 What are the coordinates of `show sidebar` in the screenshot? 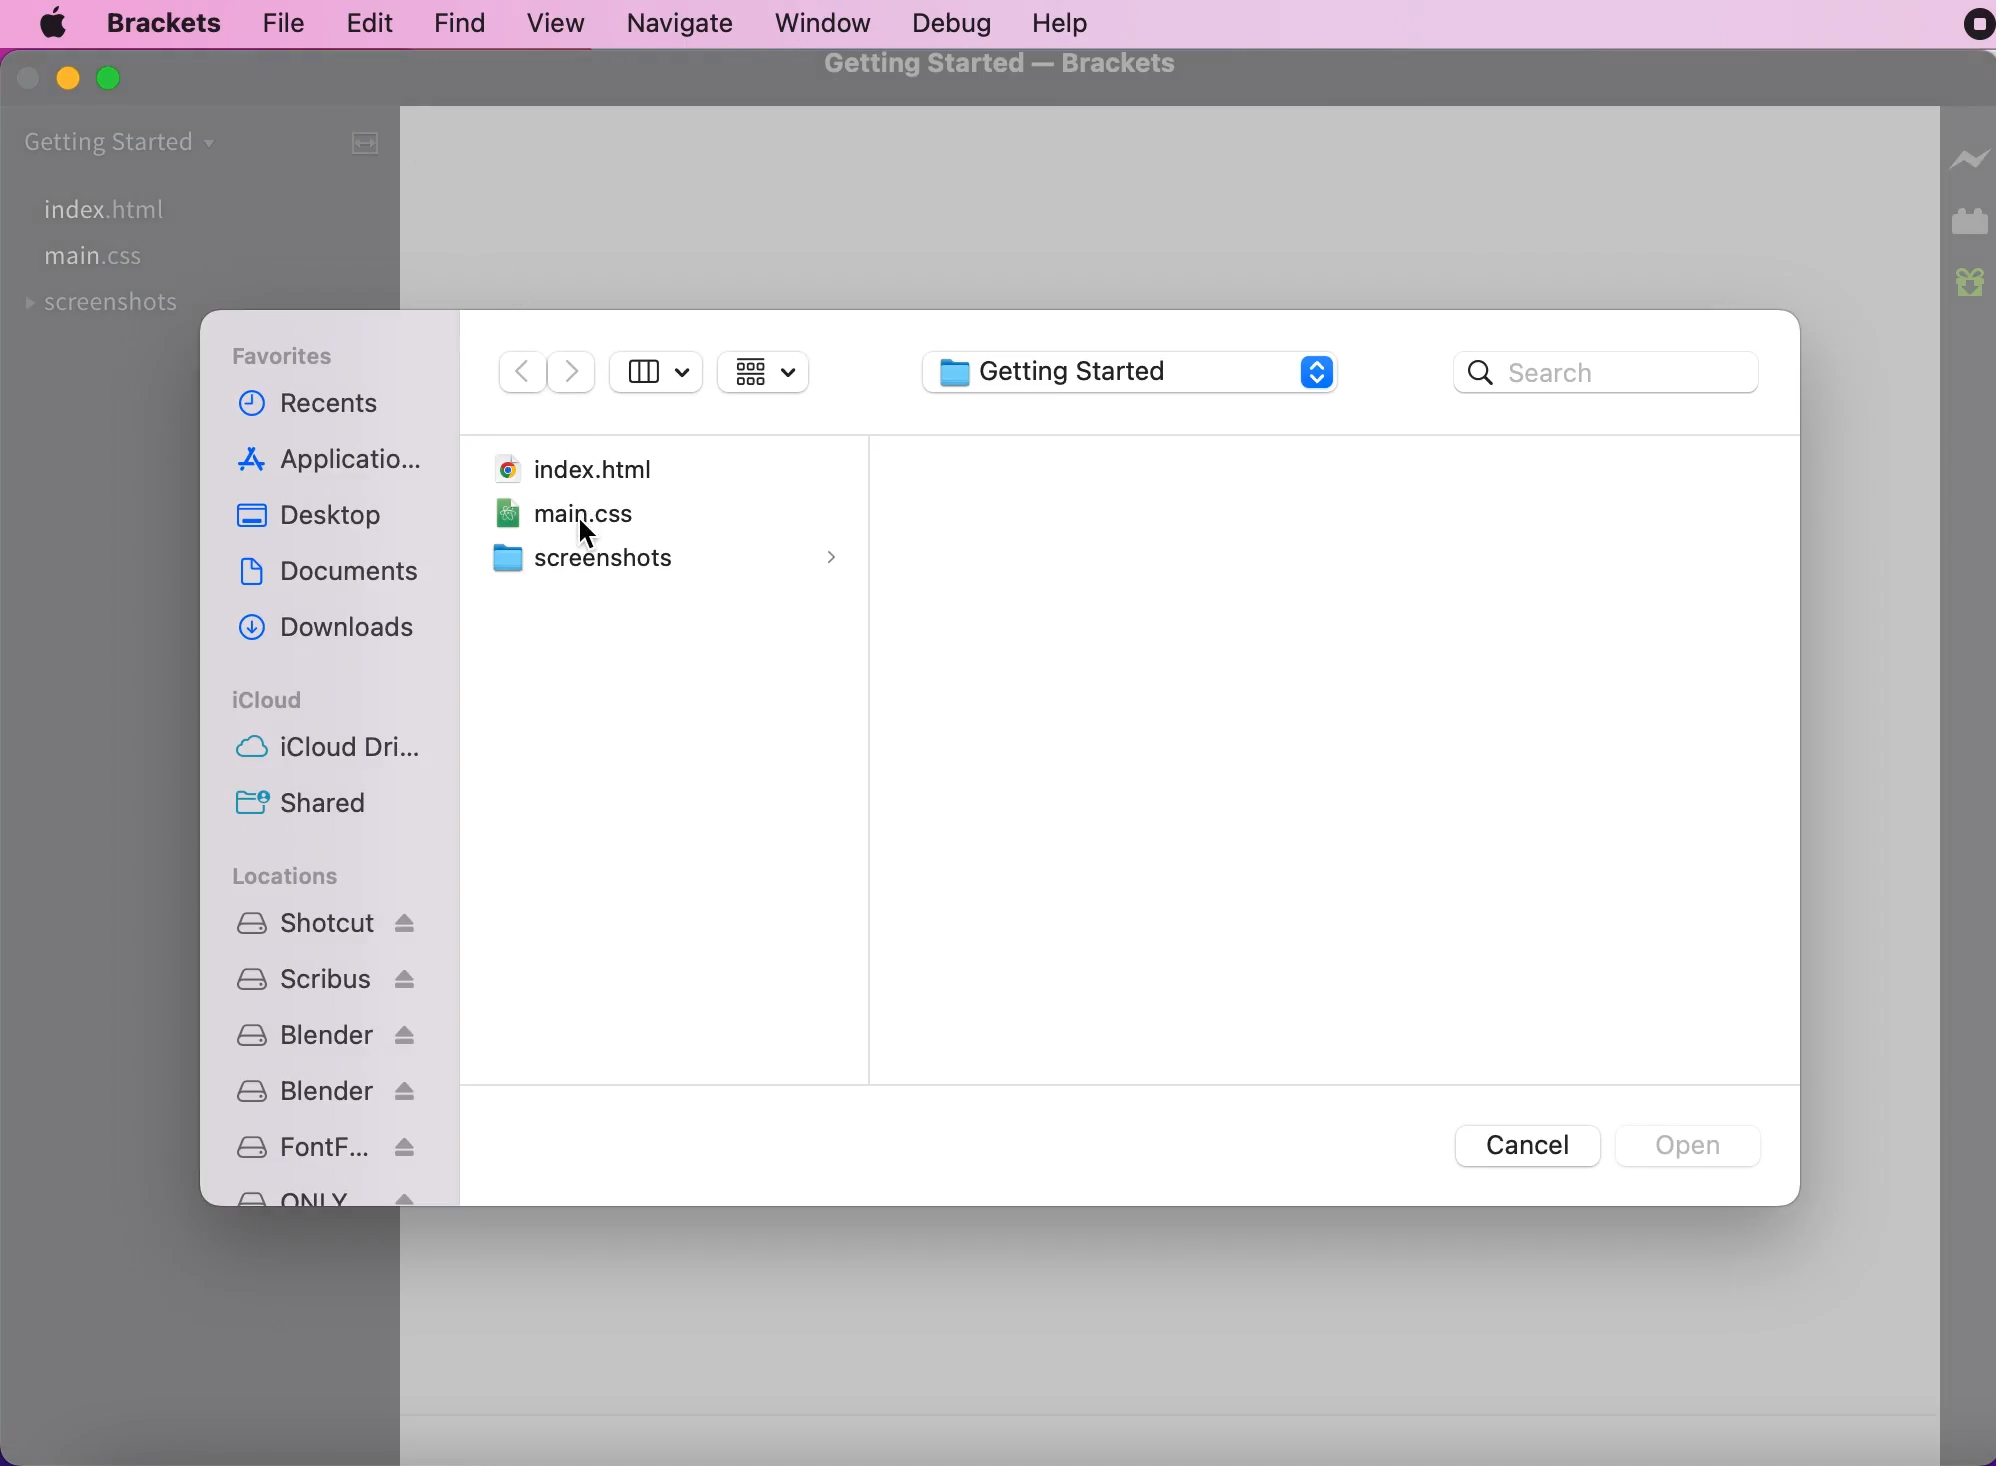 It's located at (657, 375).